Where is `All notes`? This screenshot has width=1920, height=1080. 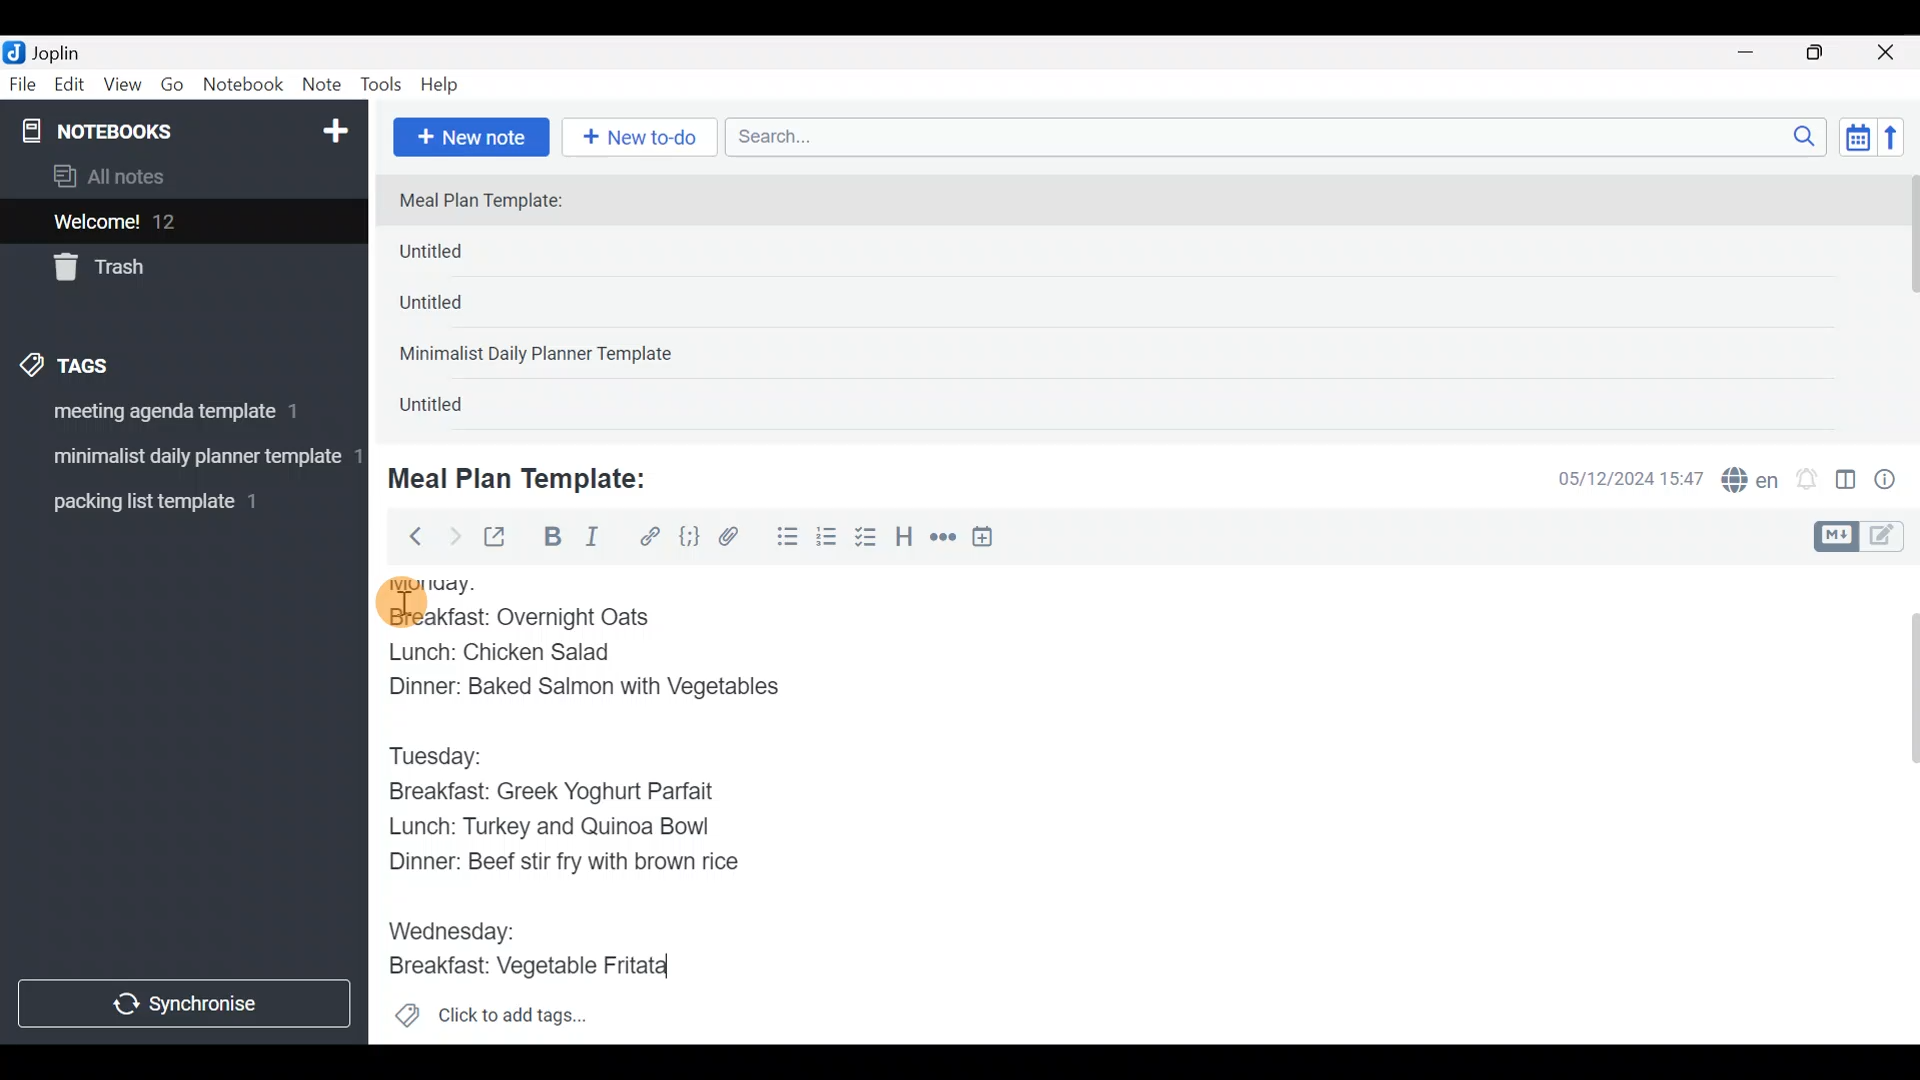 All notes is located at coordinates (179, 178).